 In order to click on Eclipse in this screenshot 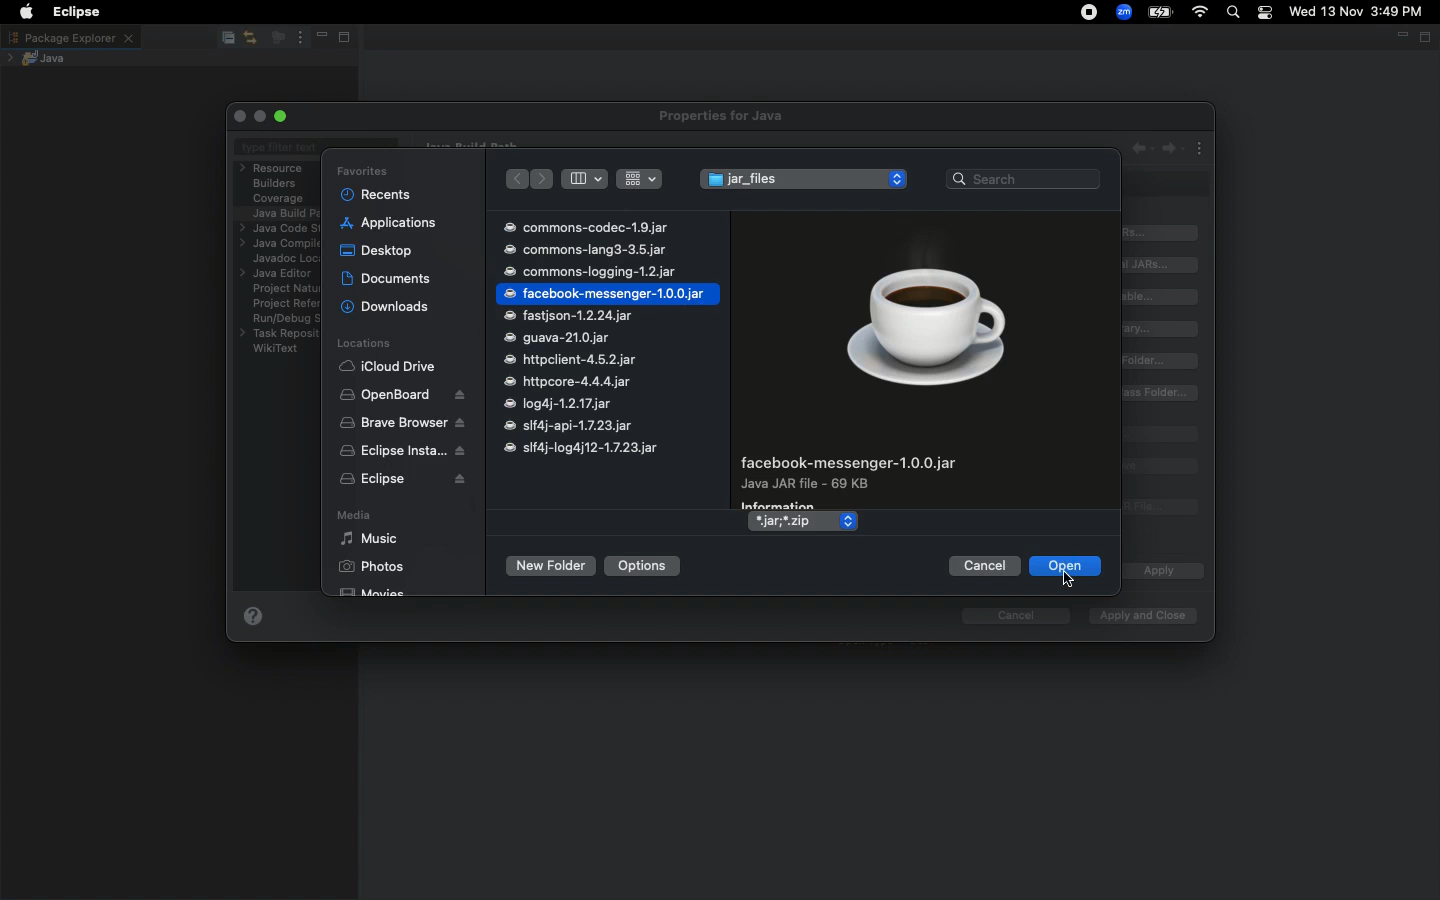, I will do `click(72, 12)`.